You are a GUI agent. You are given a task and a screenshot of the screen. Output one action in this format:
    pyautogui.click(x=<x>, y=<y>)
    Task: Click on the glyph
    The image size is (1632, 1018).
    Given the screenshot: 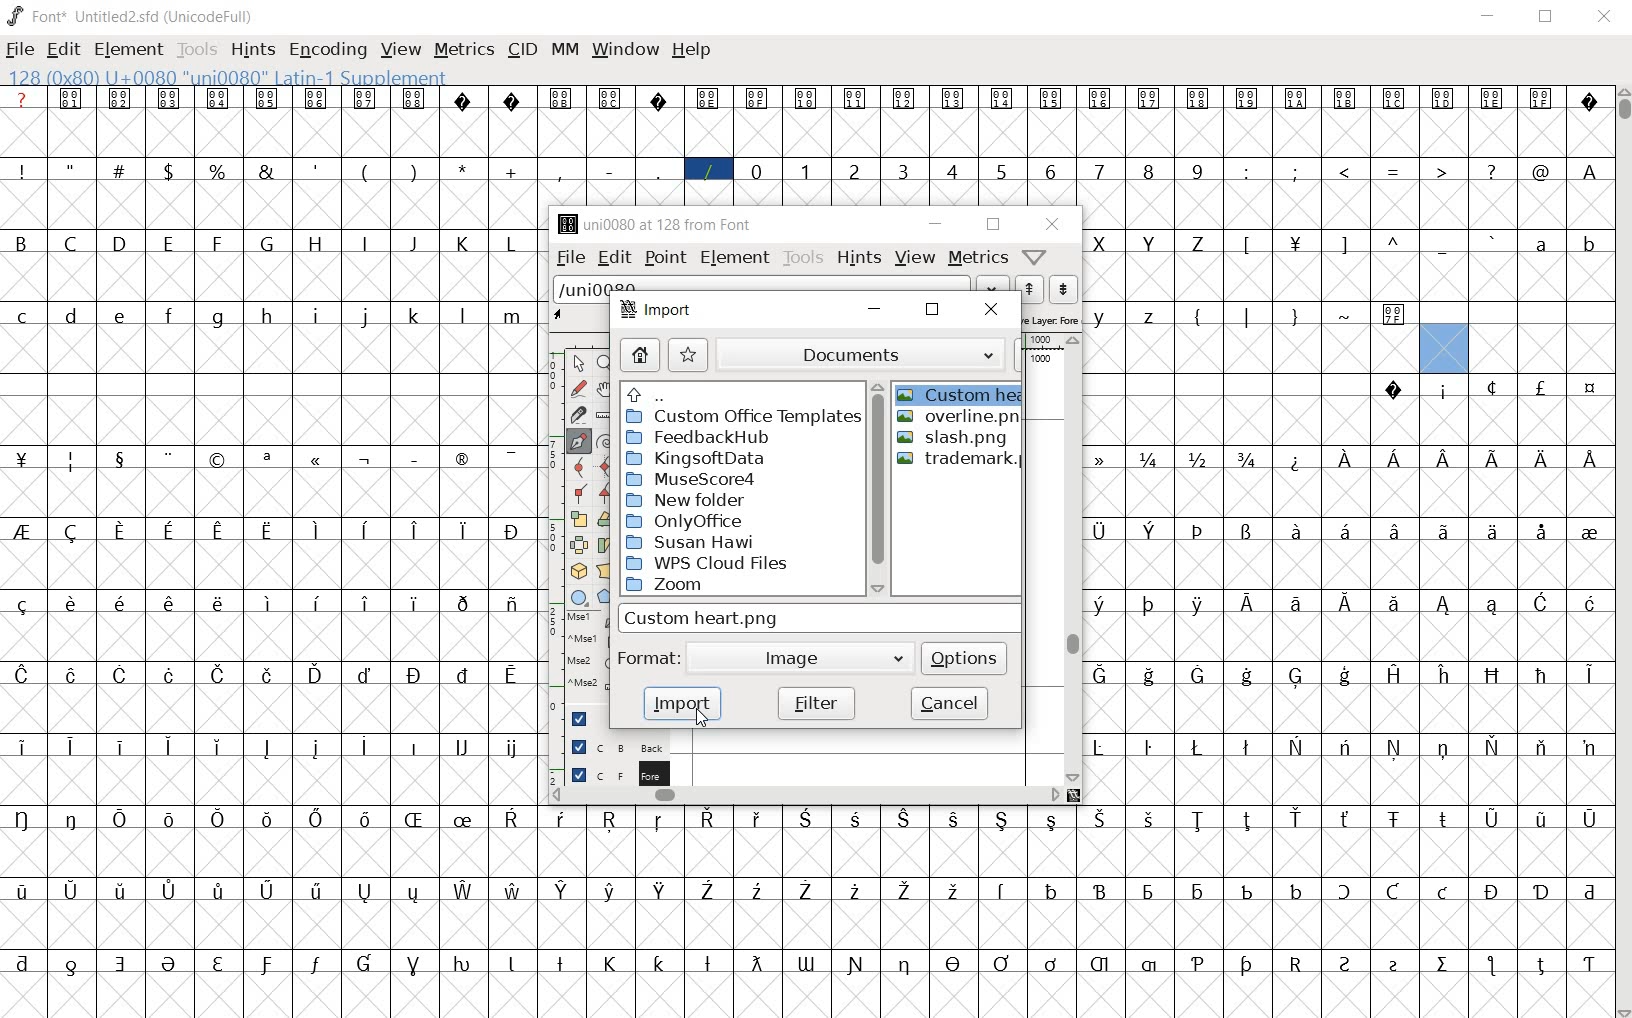 What is the action you would take?
    pyautogui.click(x=1149, y=676)
    